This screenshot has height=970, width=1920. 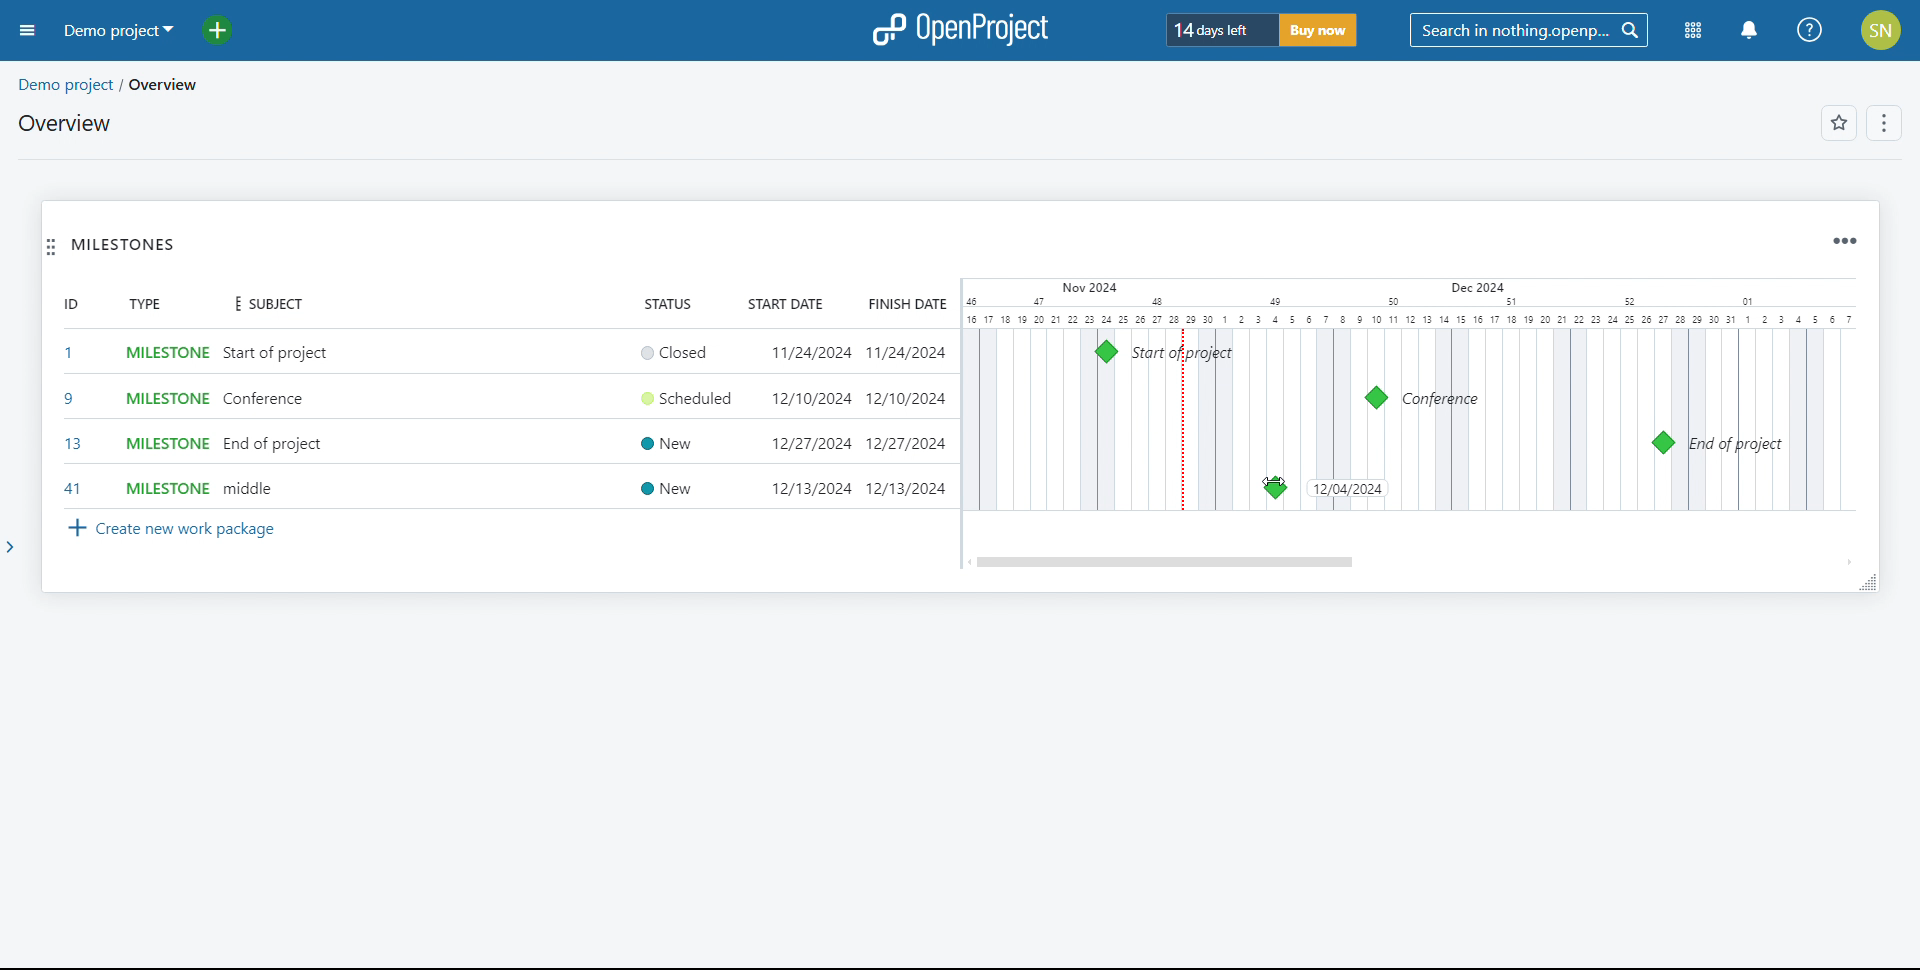 What do you see at coordinates (124, 245) in the screenshot?
I see `milestones` at bounding box center [124, 245].